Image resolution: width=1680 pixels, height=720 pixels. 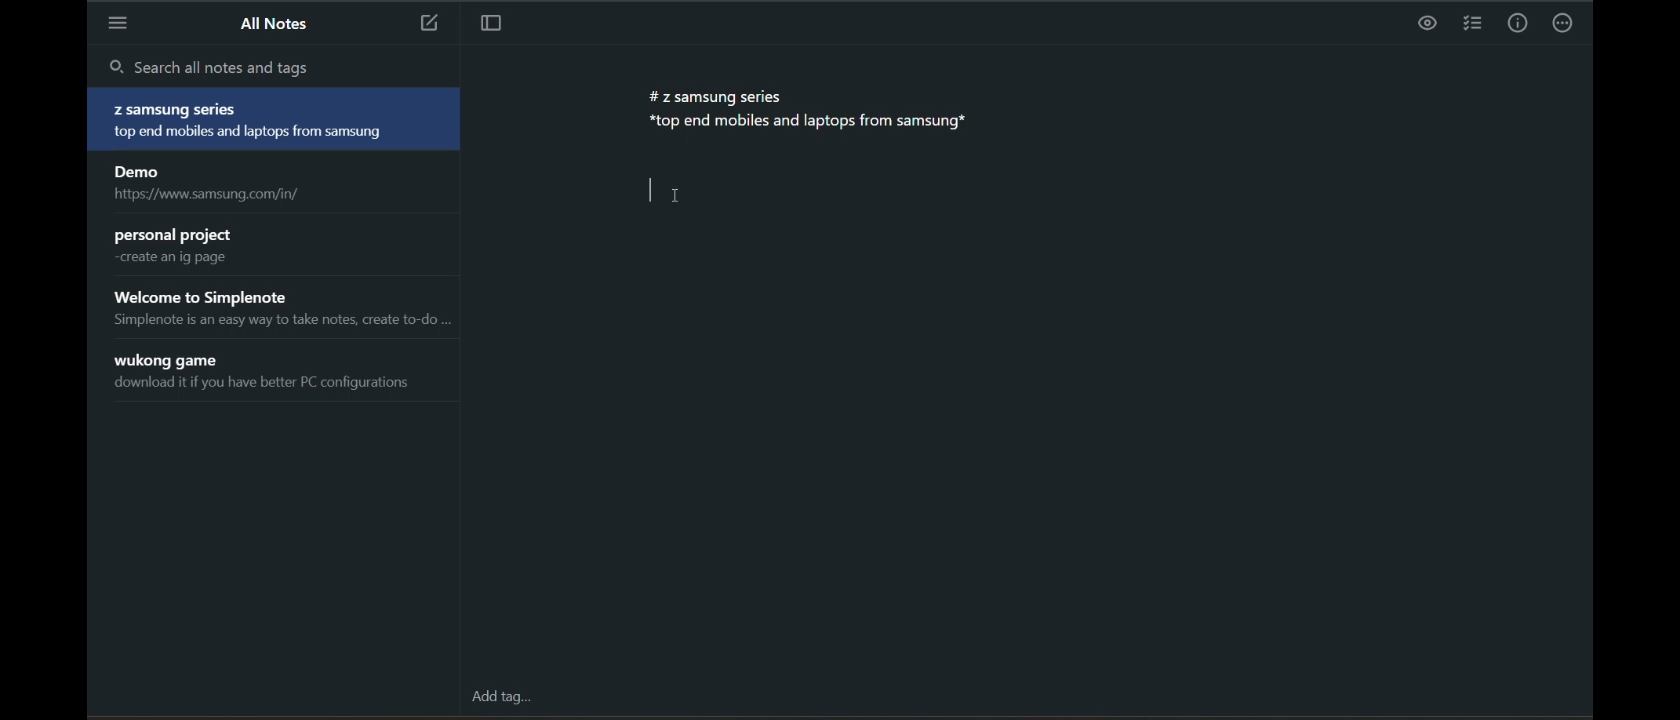 What do you see at coordinates (280, 310) in the screenshot?
I see `Welcome to Simplenote
Simplenote is an easy way to take notes, create to-do` at bounding box center [280, 310].